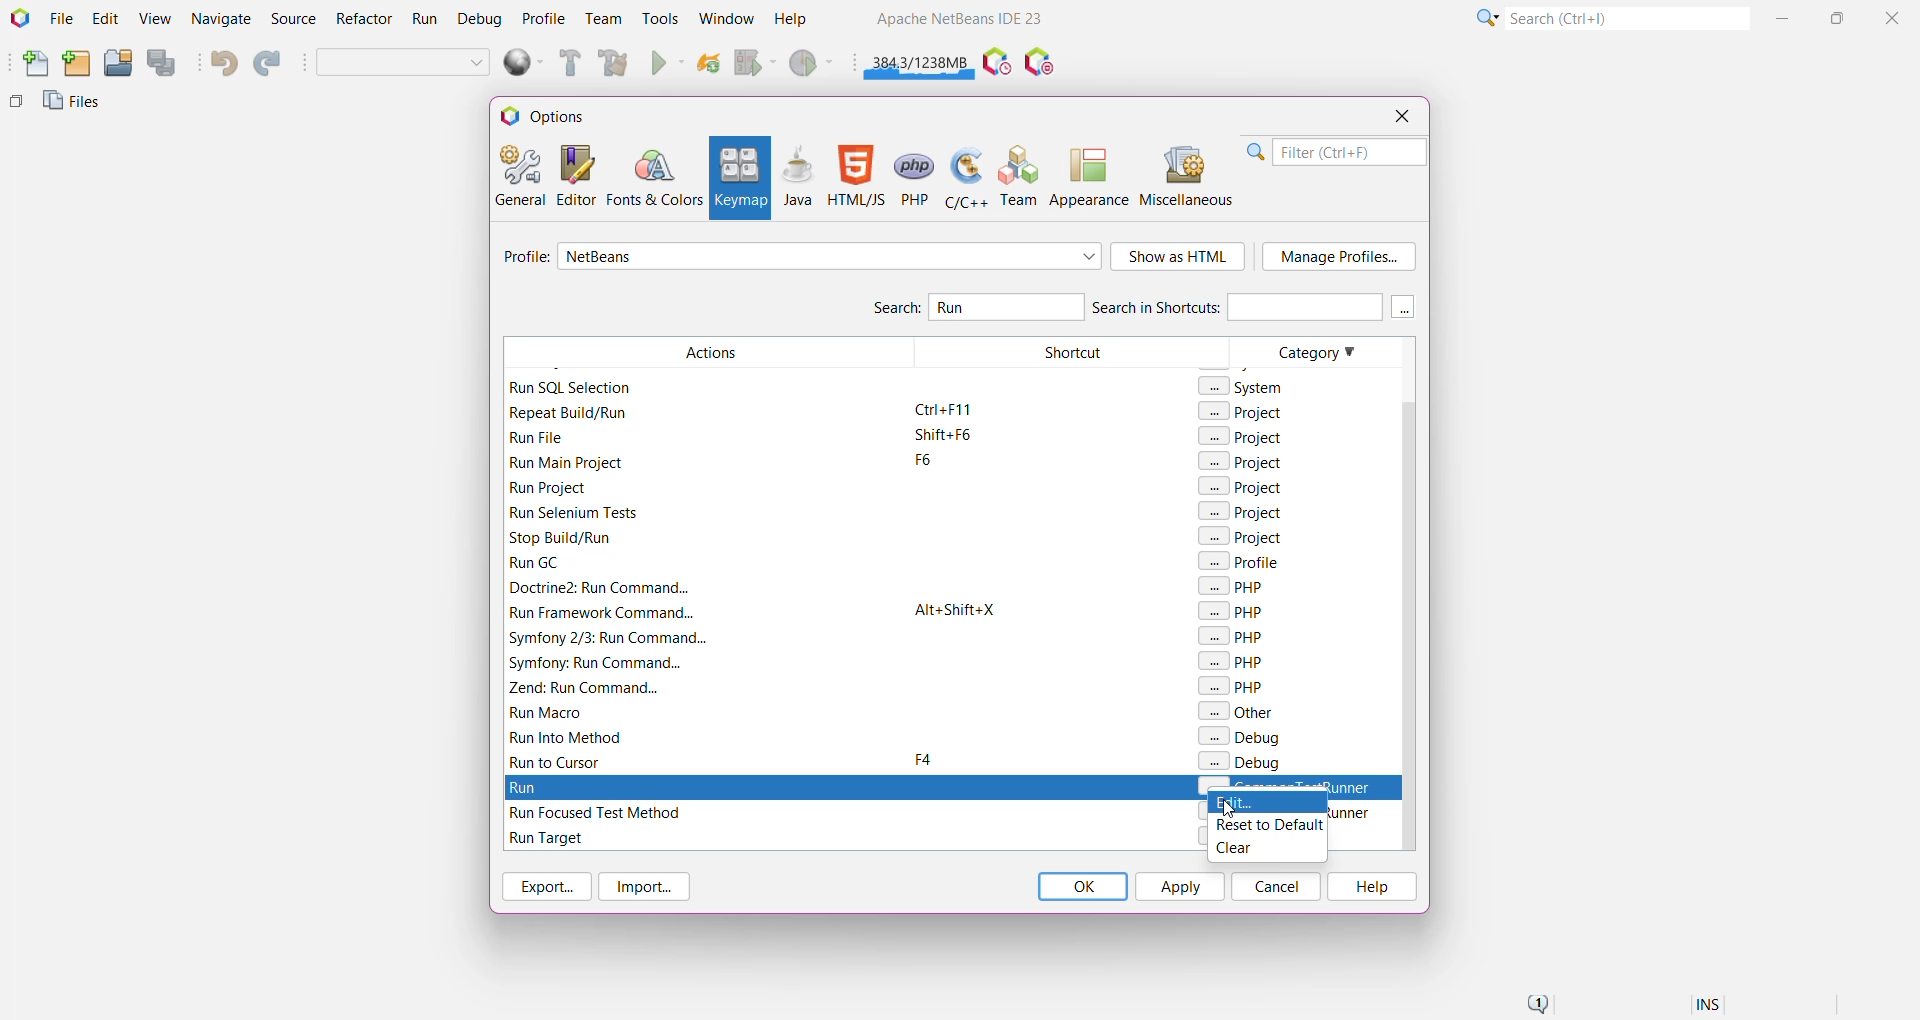  What do you see at coordinates (1089, 176) in the screenshot?
I see `Appearance` at bounding box center [1089, 176].